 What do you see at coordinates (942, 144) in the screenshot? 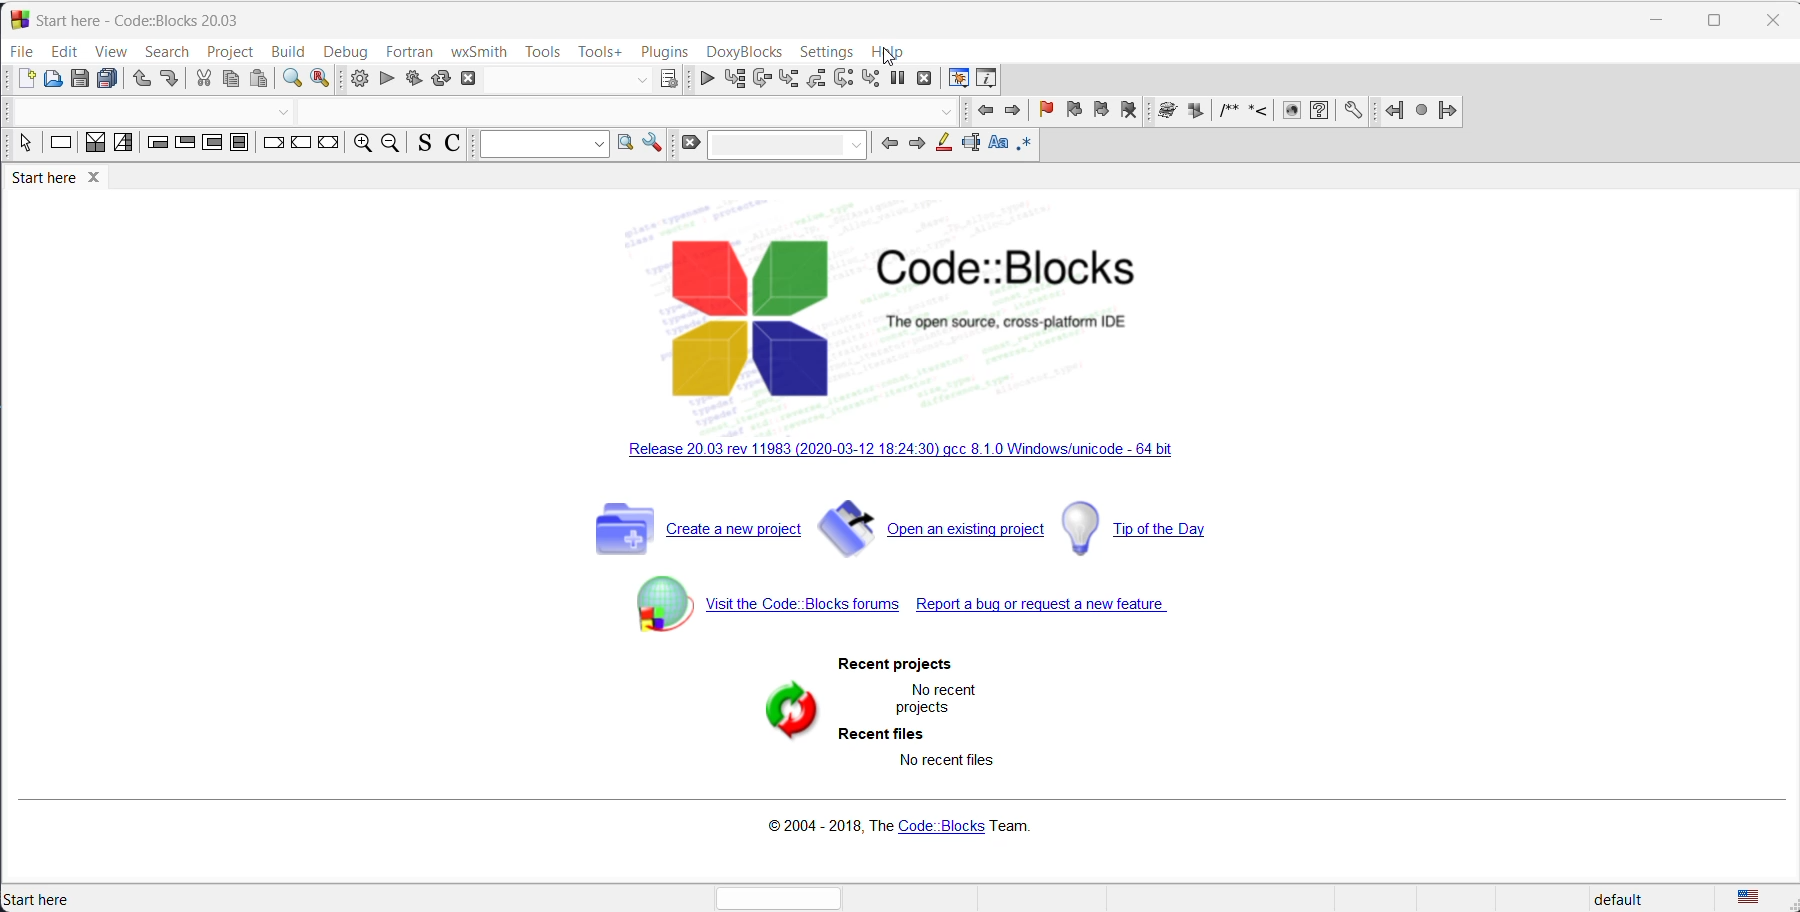
I see `highlight` at bounding box center [942, 144].